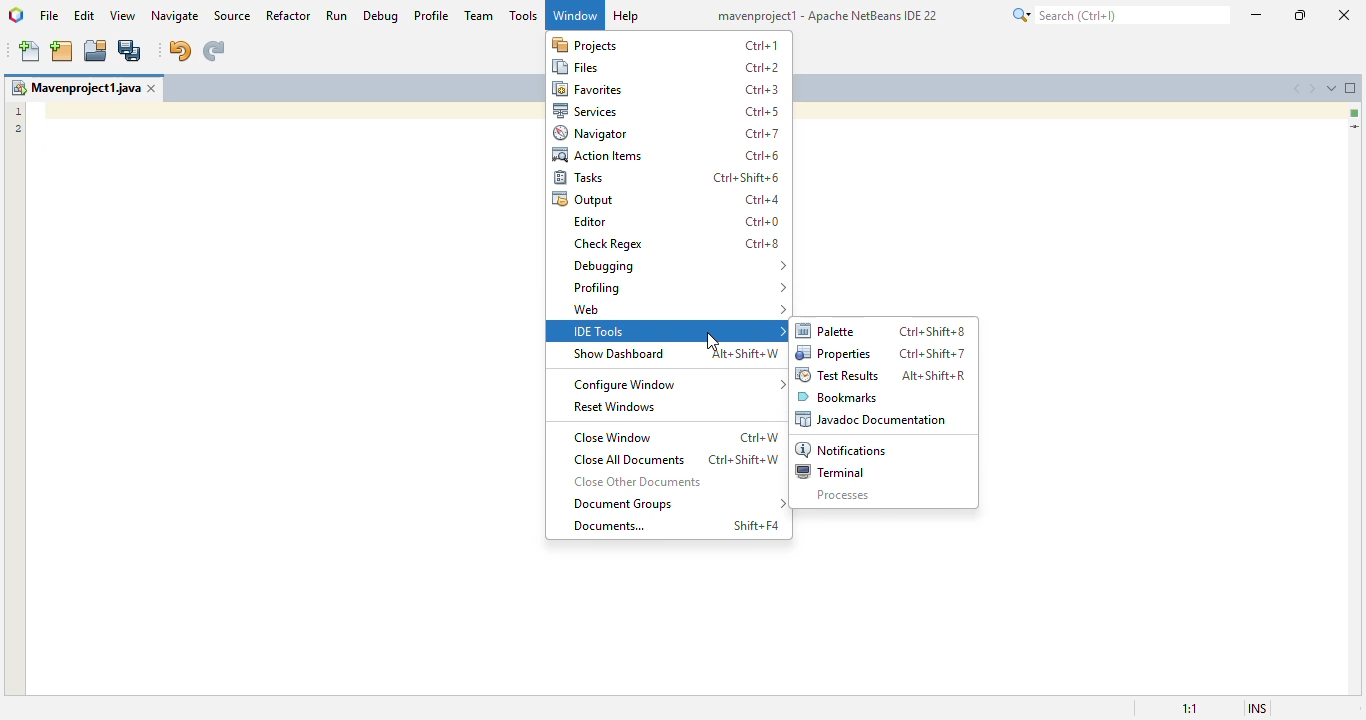  What do you see at coordinates (583, 199) in the screenshot?
I see `output` at bounding box center [583, 199].